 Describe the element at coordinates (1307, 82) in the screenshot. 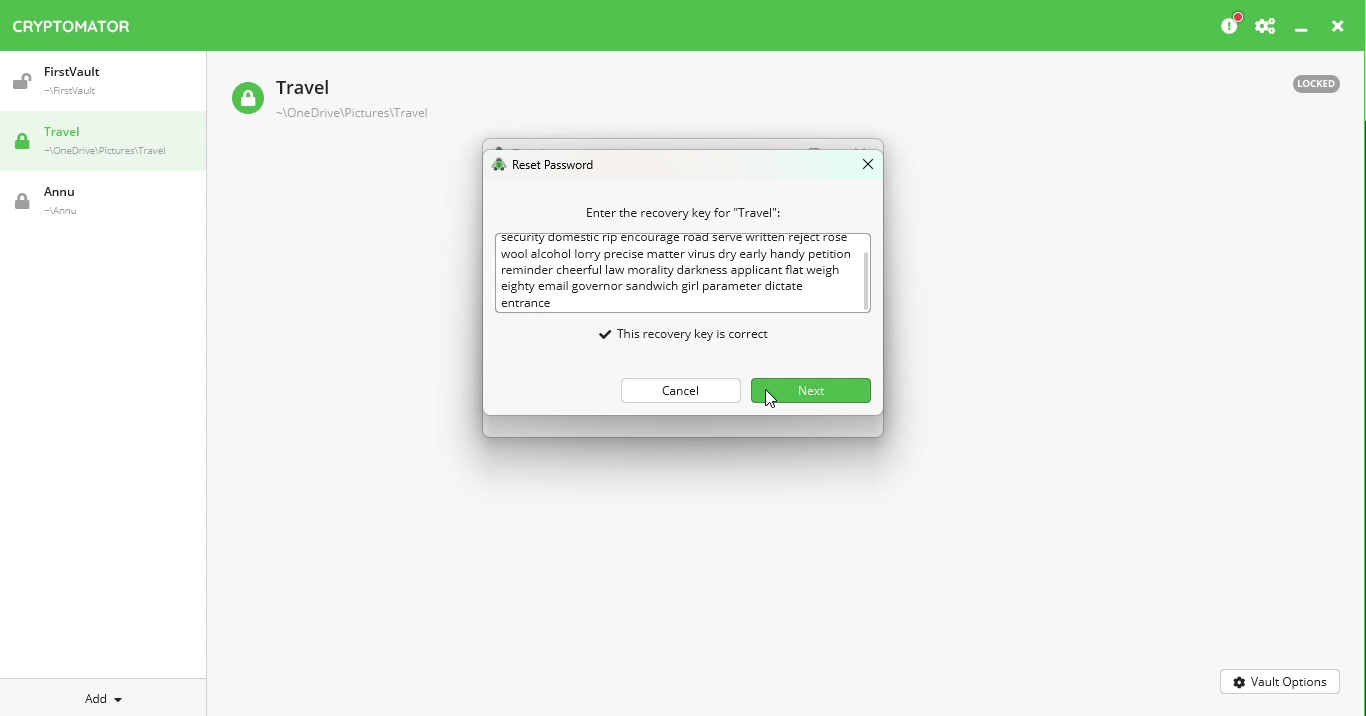

I see `Locked` at that location.